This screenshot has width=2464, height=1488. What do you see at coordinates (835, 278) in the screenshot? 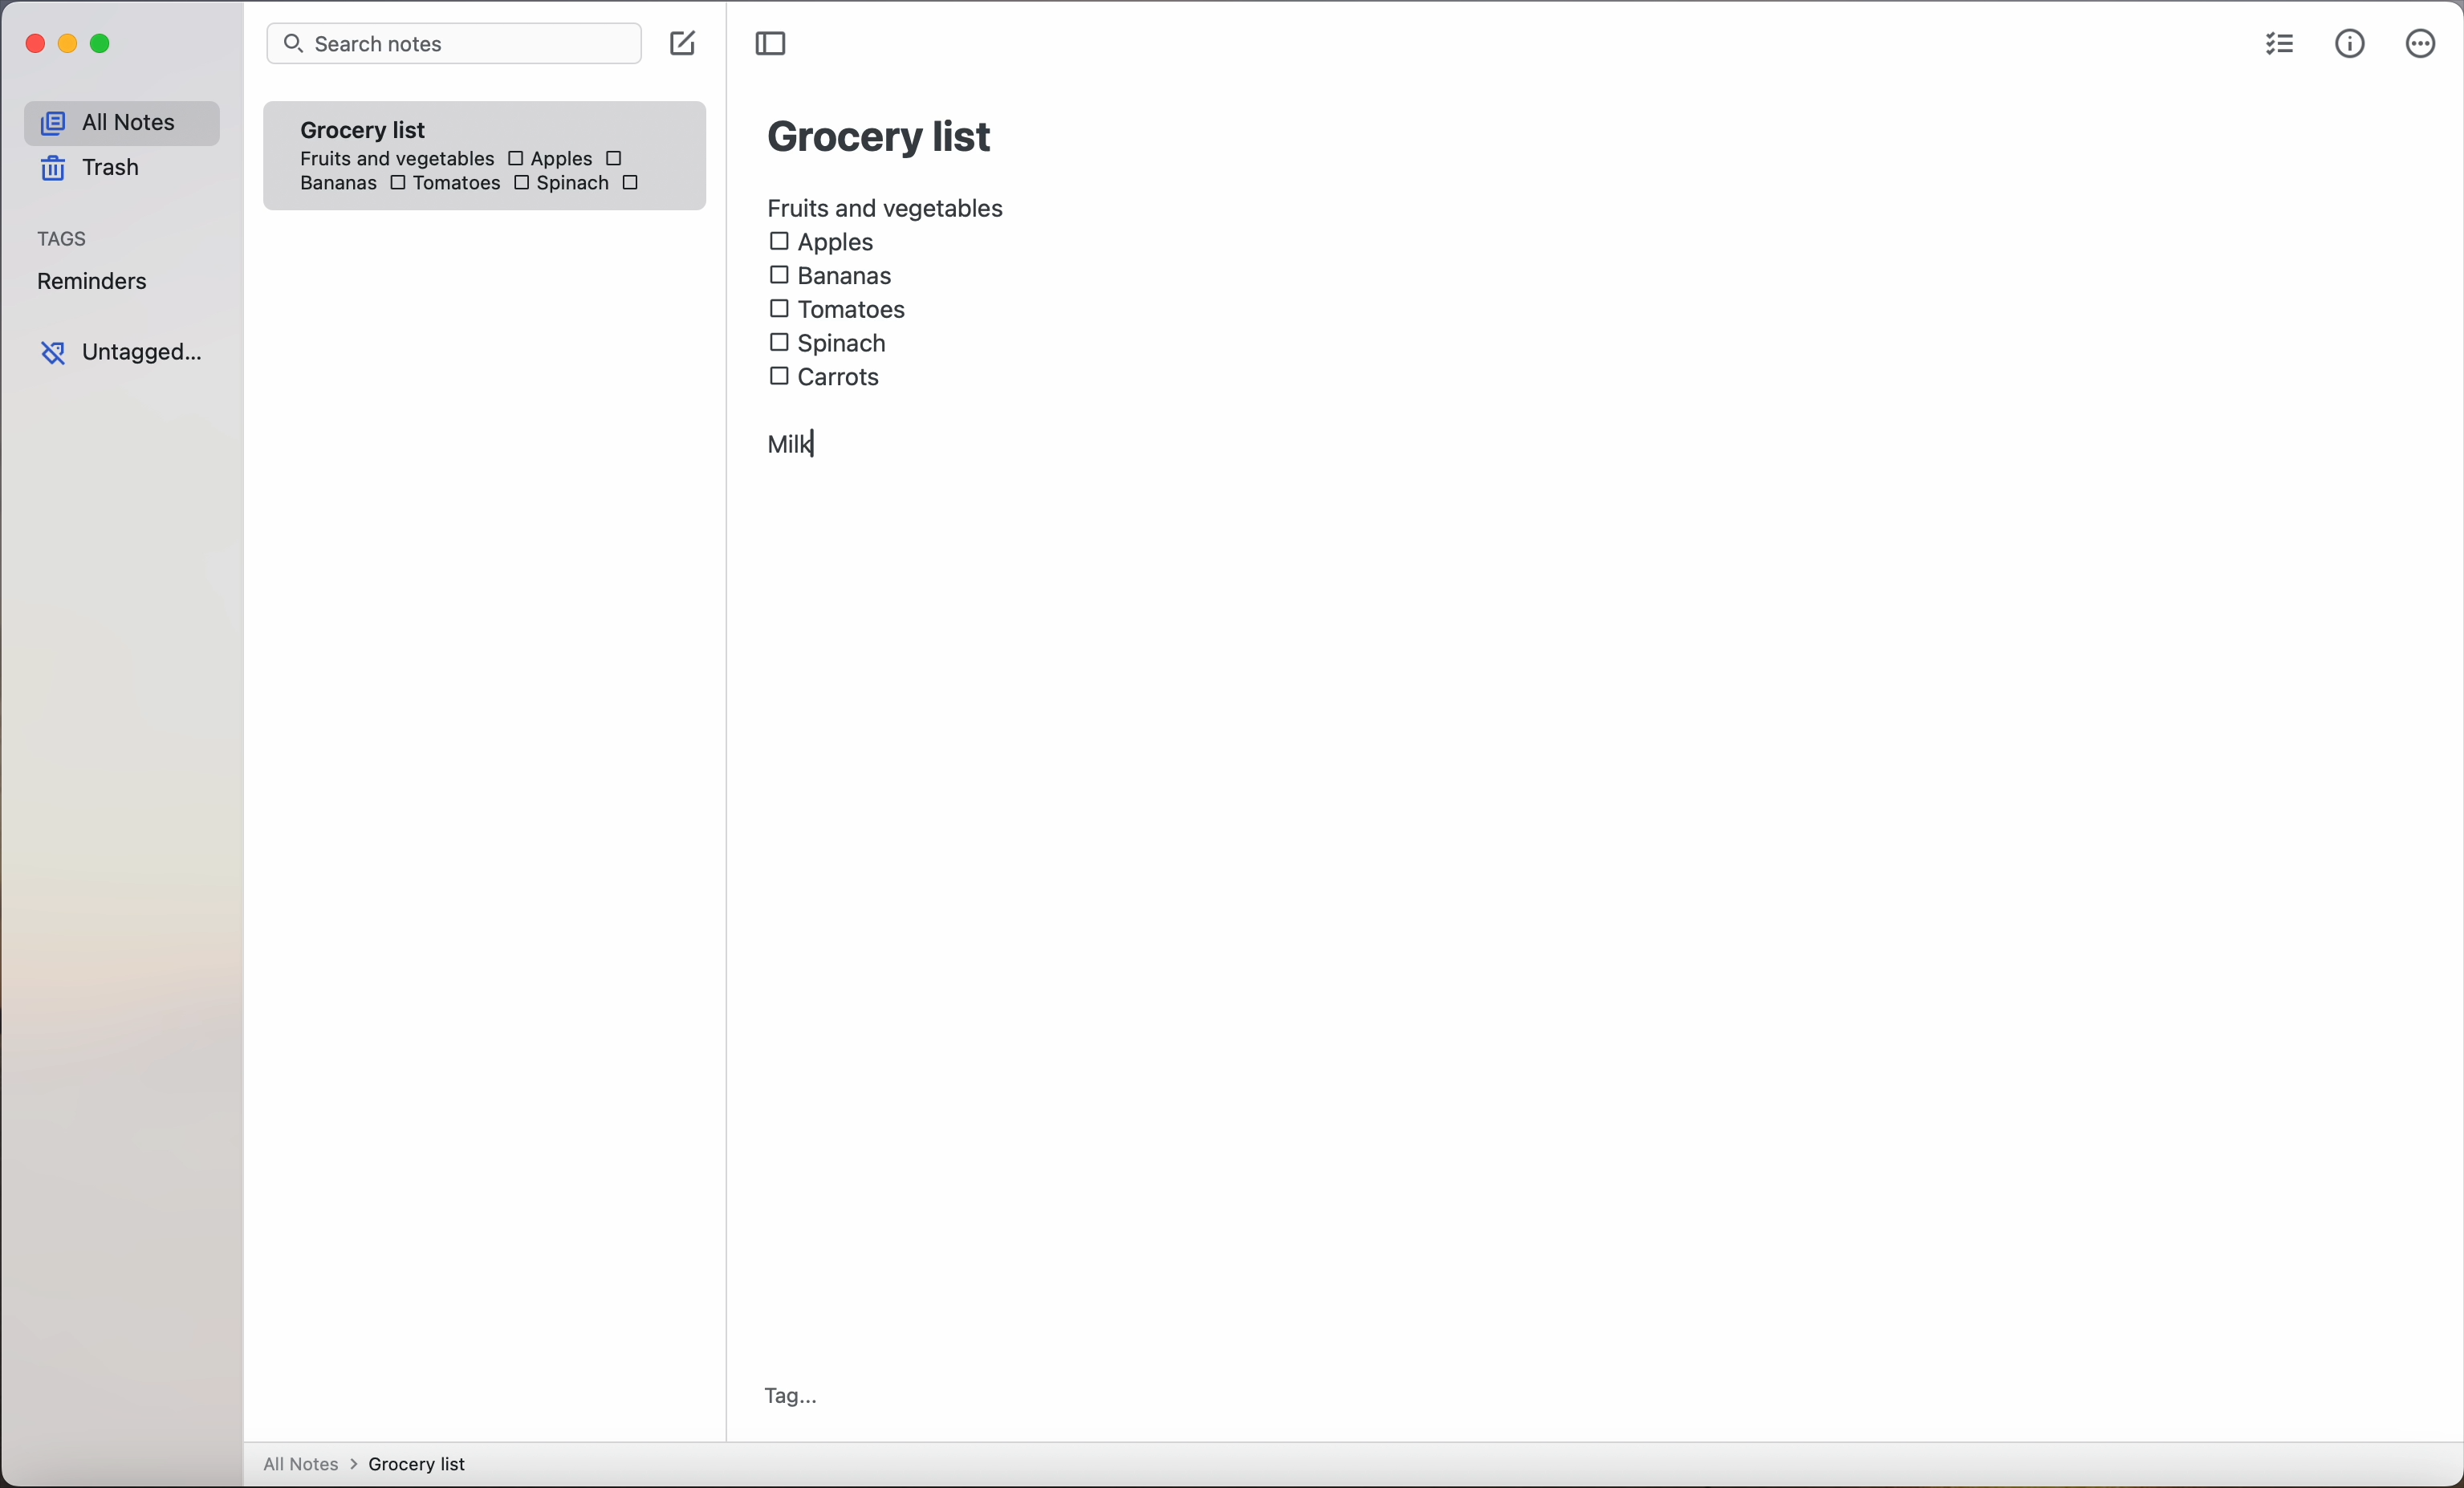
I see `Bananas checkbox` at bounding box center [835, 278].